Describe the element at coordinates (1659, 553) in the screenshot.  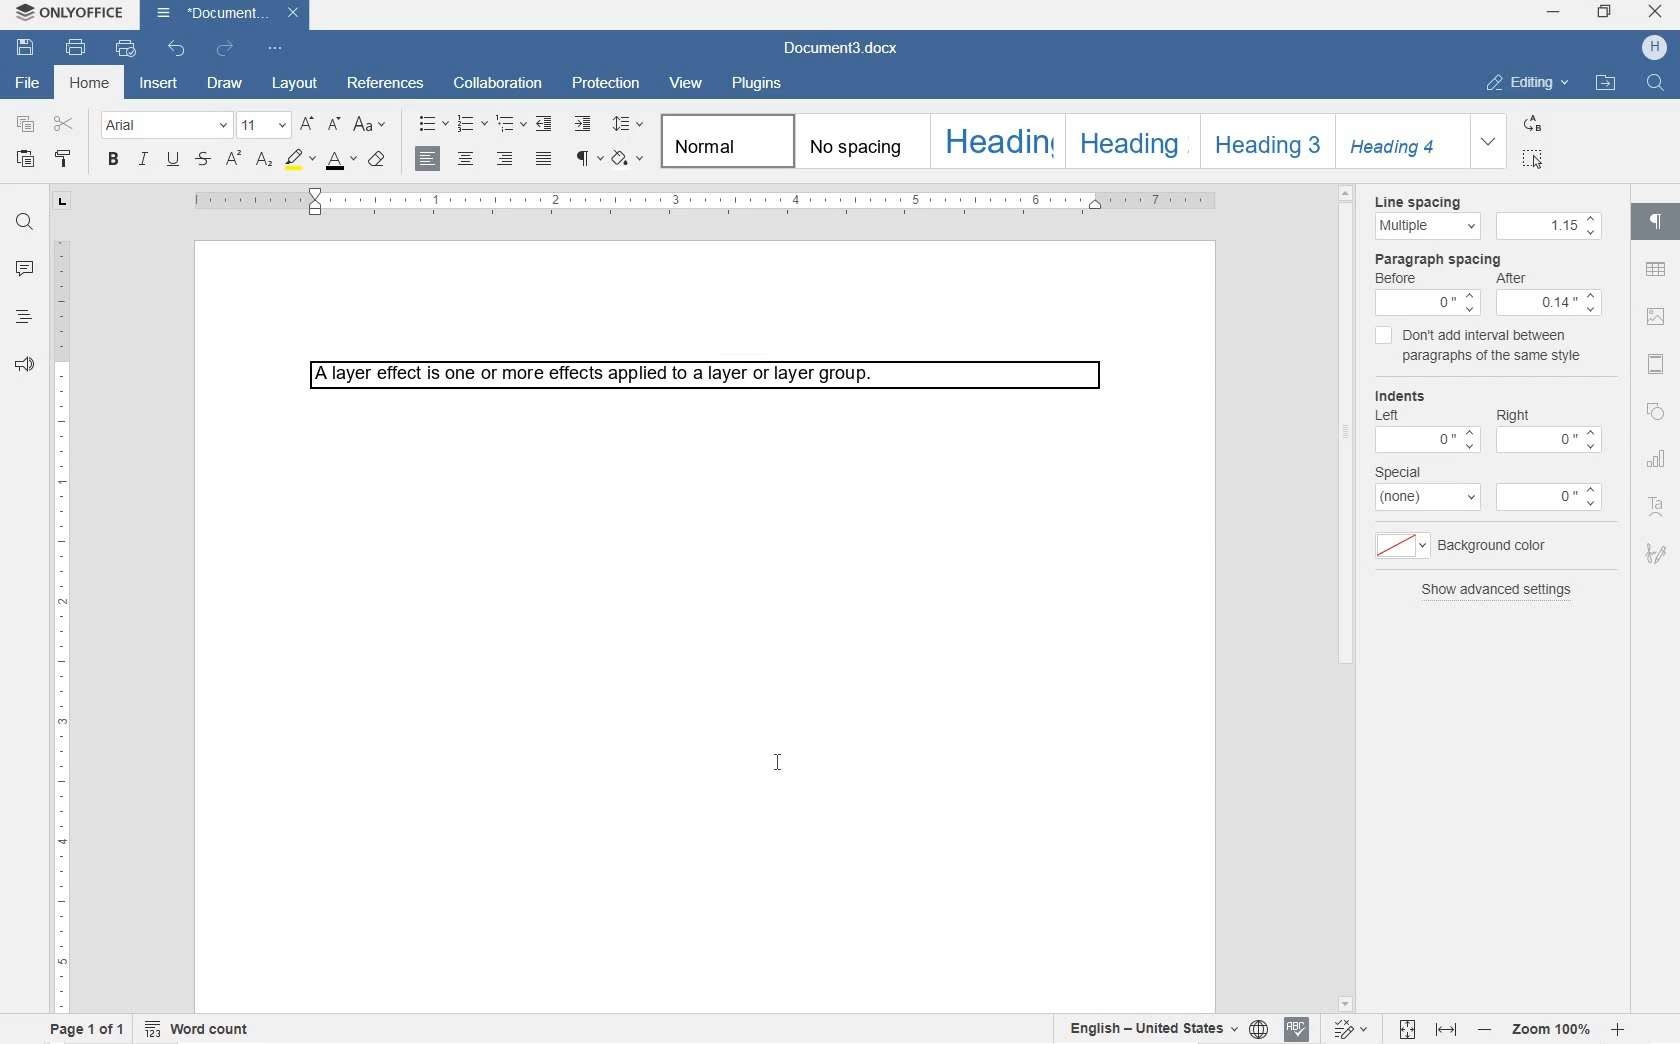
I see `SIGNATURE` at that location.